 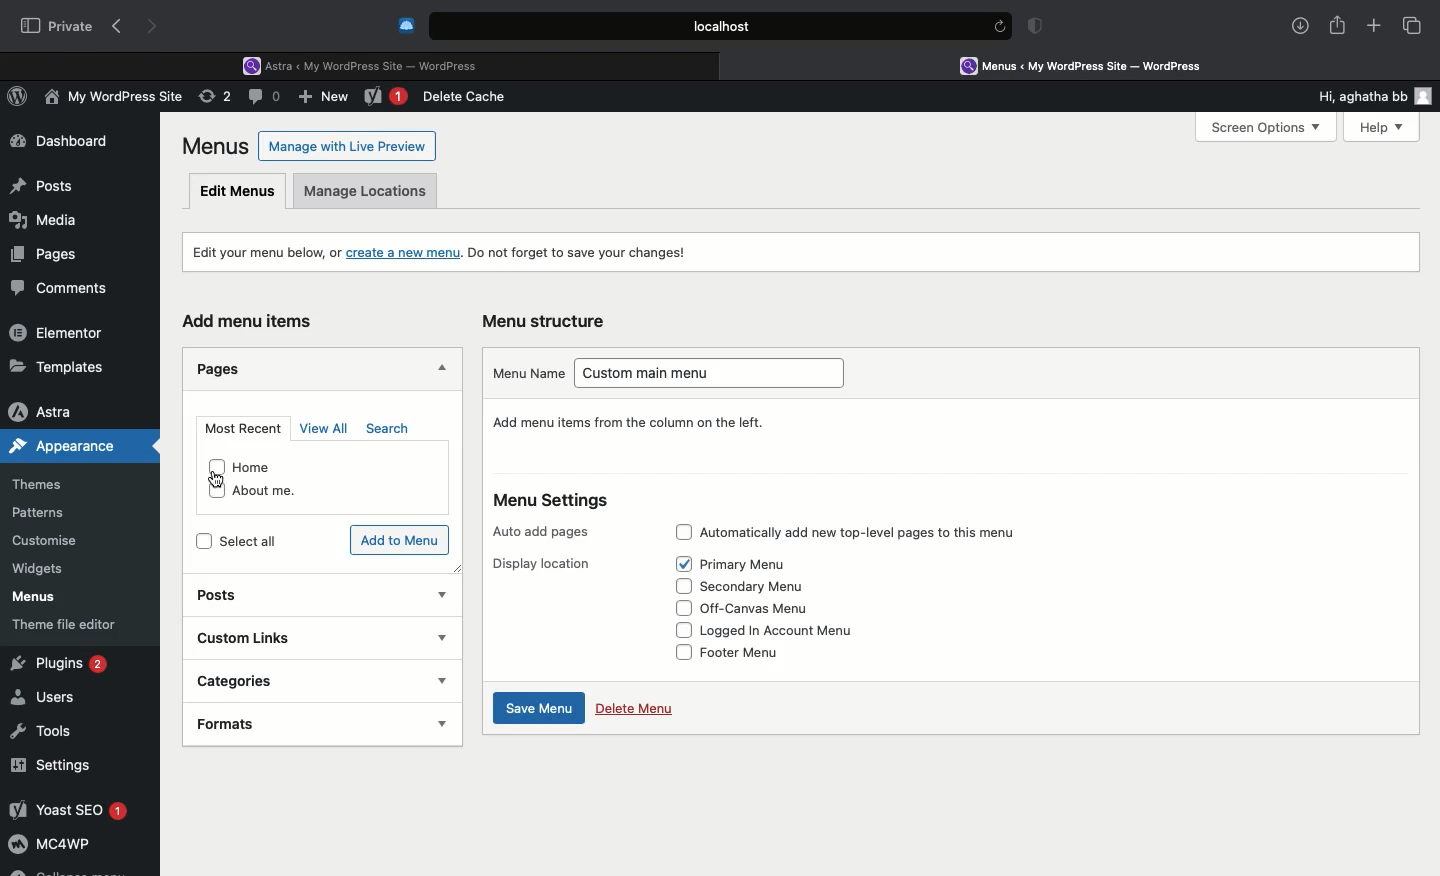 What do you see at coordinates (1352, 93) in the screenshot?
I see `Hi, aghatha bb` at bounding box center [1352, 93].